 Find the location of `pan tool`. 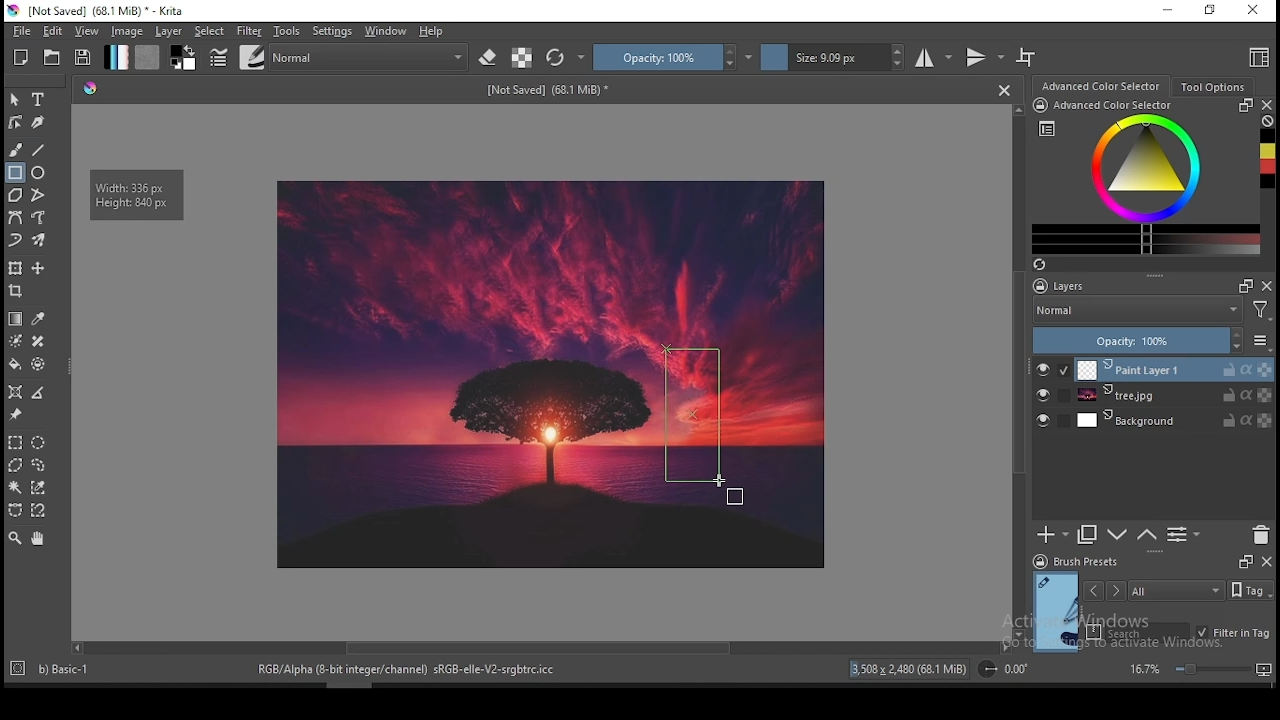

pan tool is located at coordinates (37, 540).